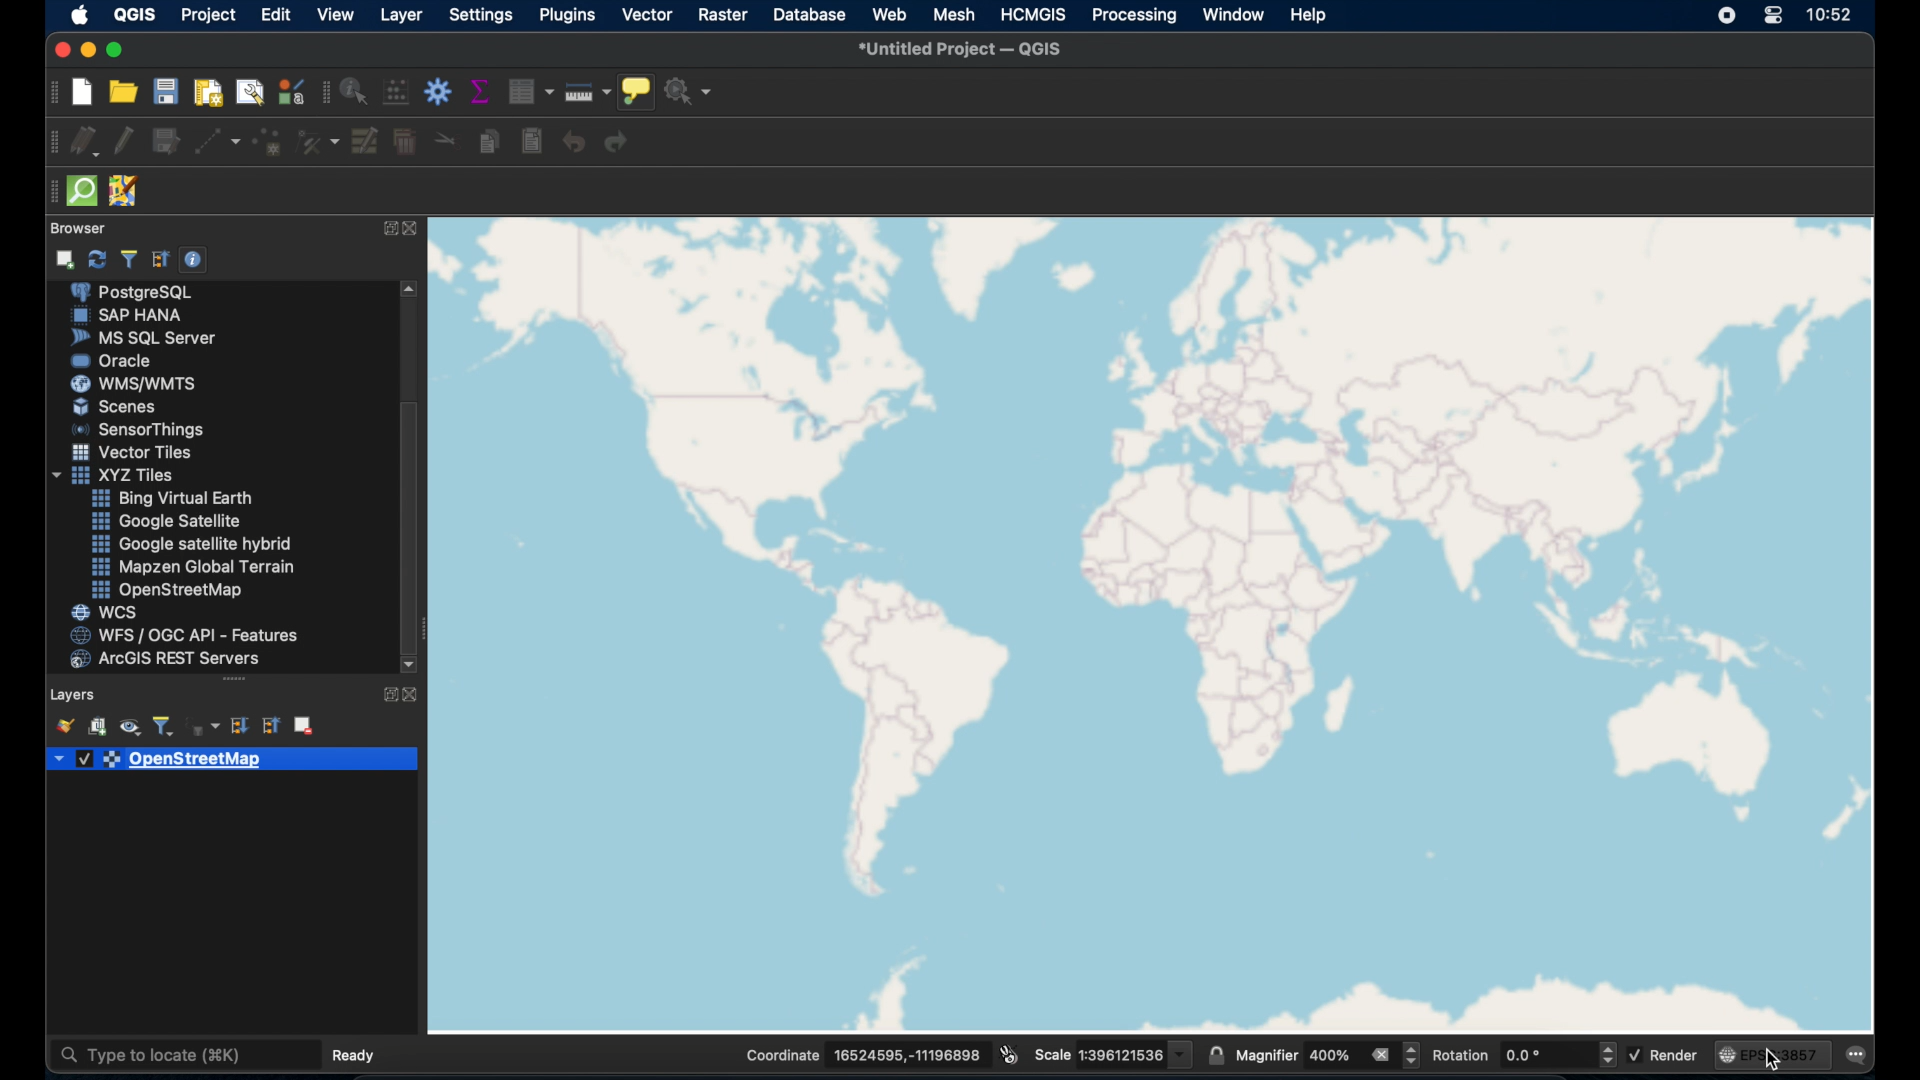  I want to click on project, so click(206, 15).